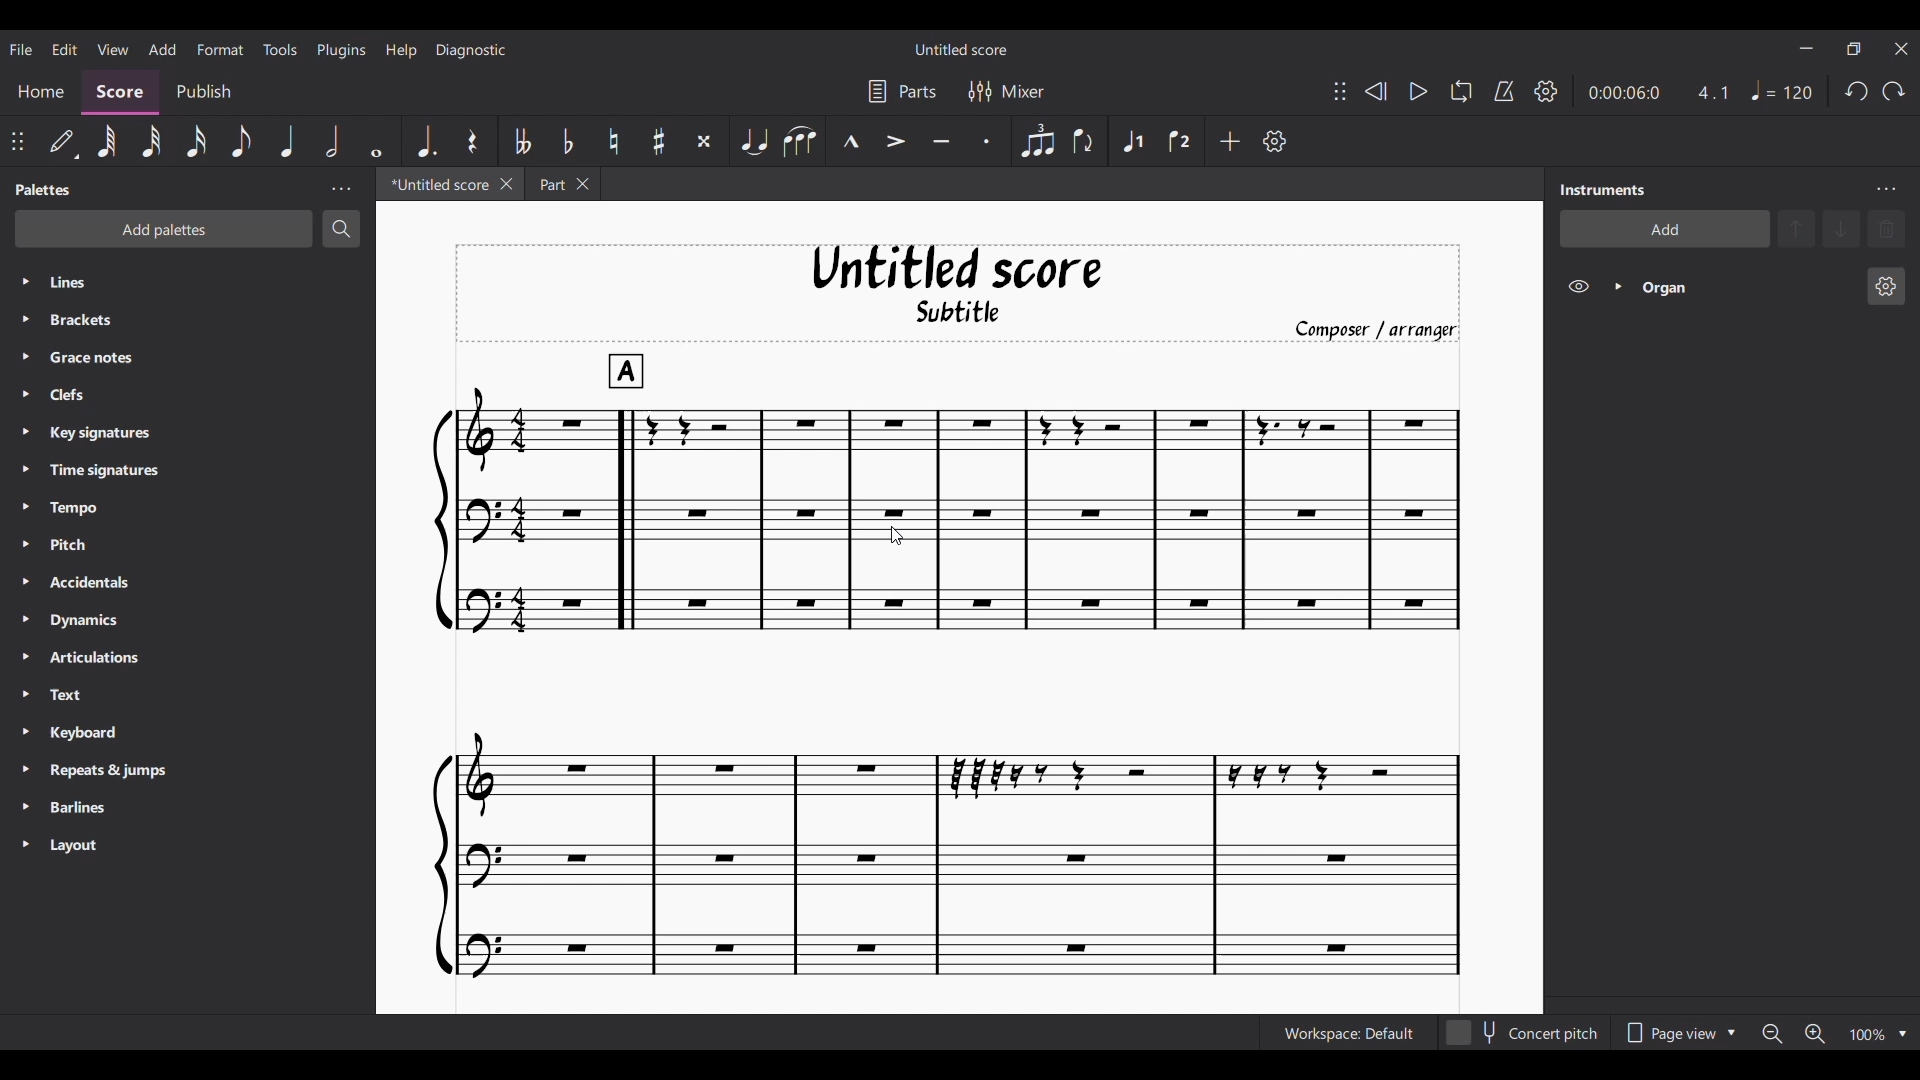  What do you see at coordinates (121, 93) in the screenshot?
I see `Score, current section highlighted` at bounding box center [121, 93].